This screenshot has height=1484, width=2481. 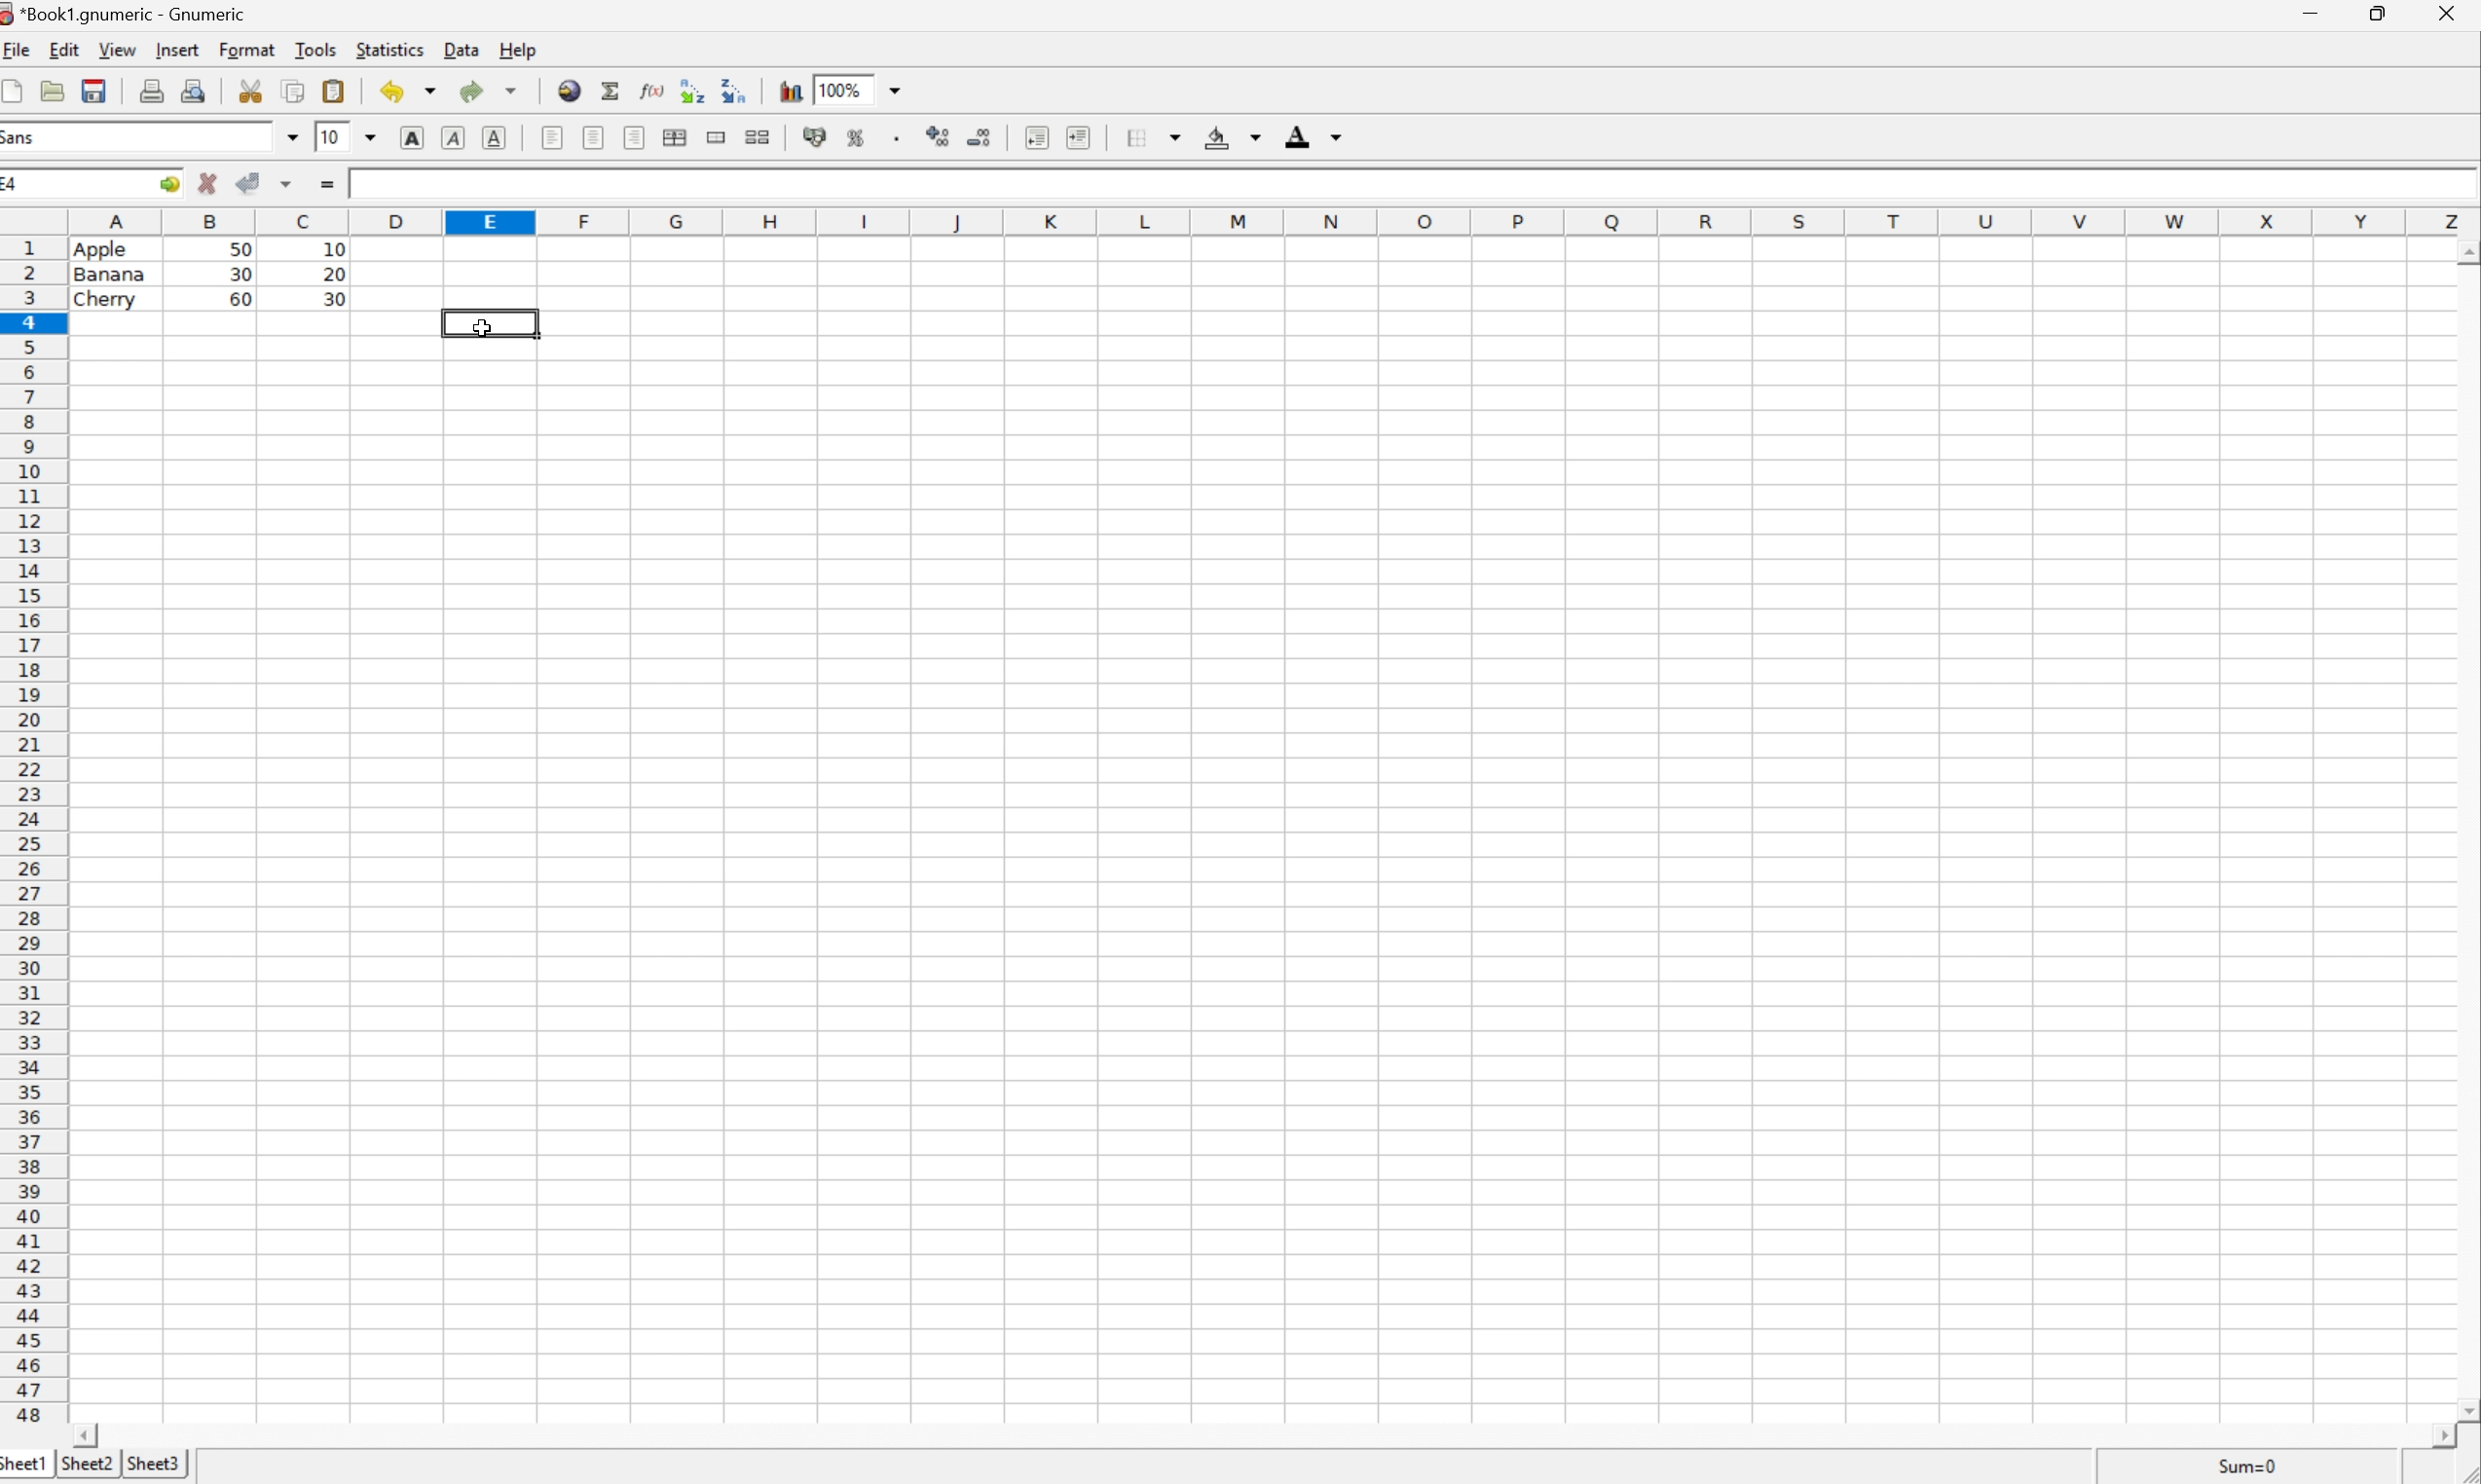 What do you see at coordinates (1264, 223) in the screenshot?
I see `column names` at bounding box center [1264, 223].